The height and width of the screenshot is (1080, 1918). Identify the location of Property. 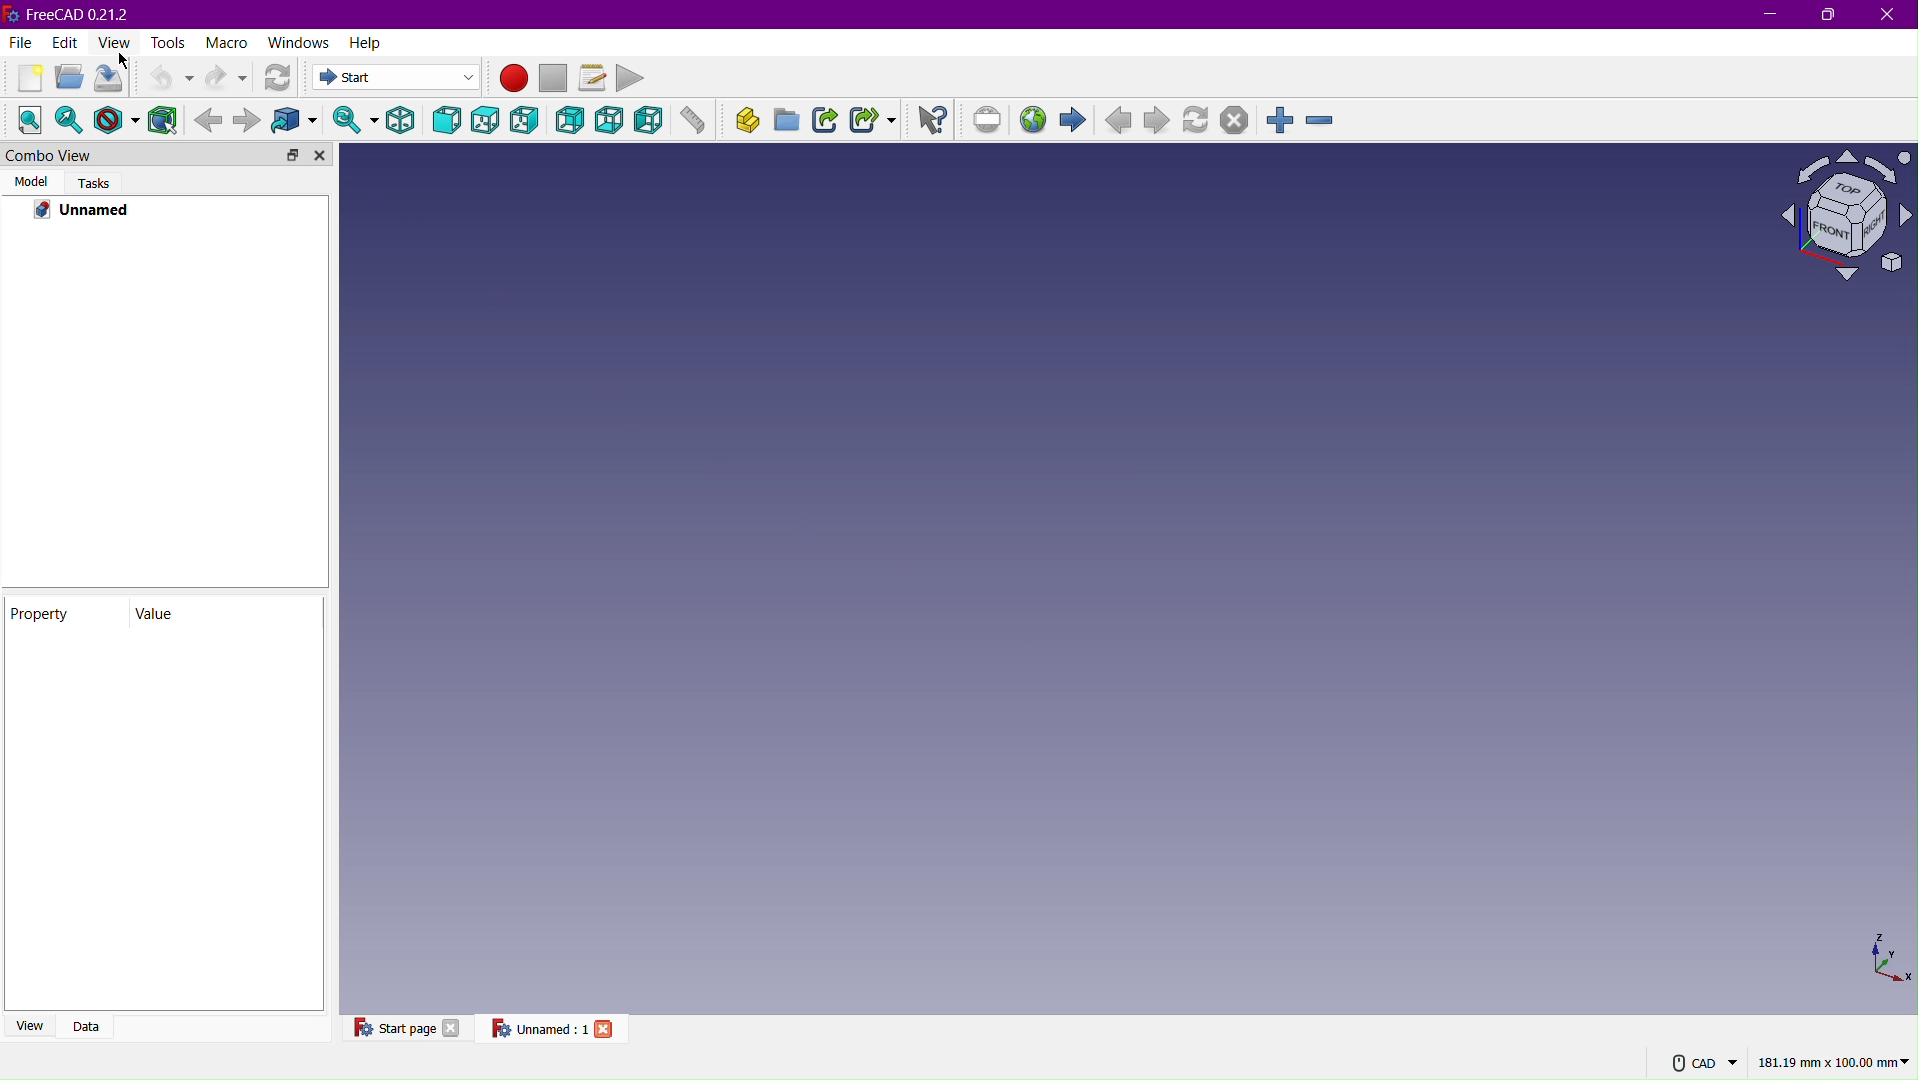
(55, 610).